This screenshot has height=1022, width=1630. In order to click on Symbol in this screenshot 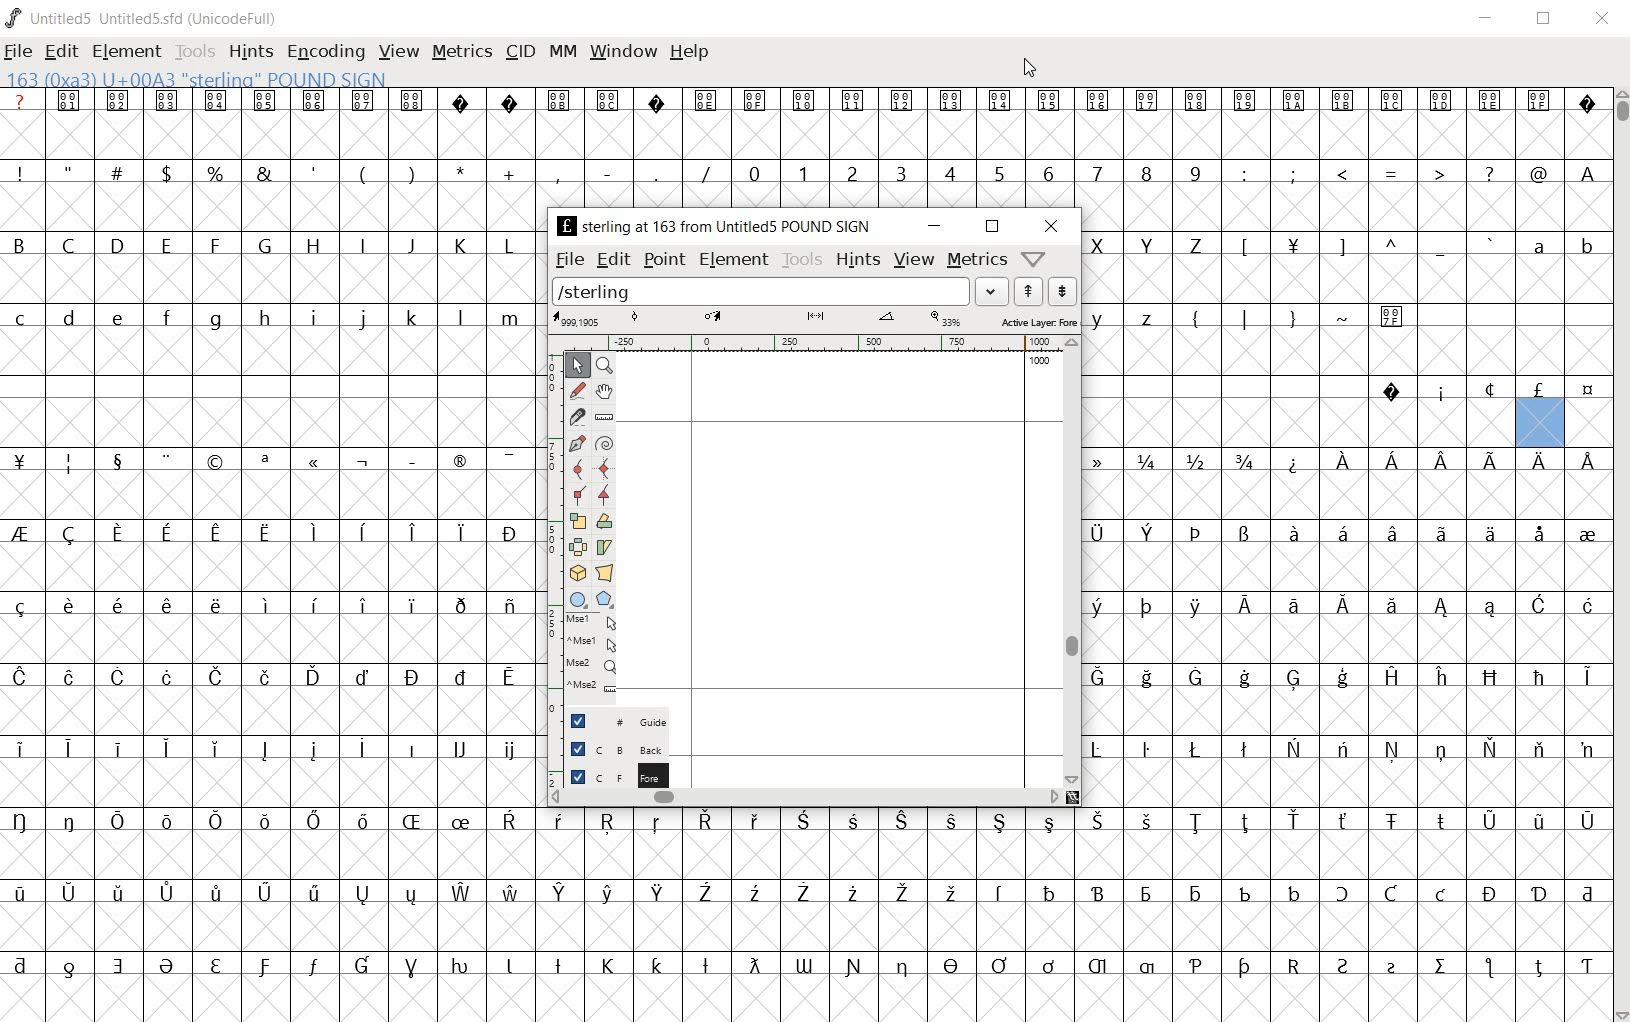, I will do `click(1051, 102)`.